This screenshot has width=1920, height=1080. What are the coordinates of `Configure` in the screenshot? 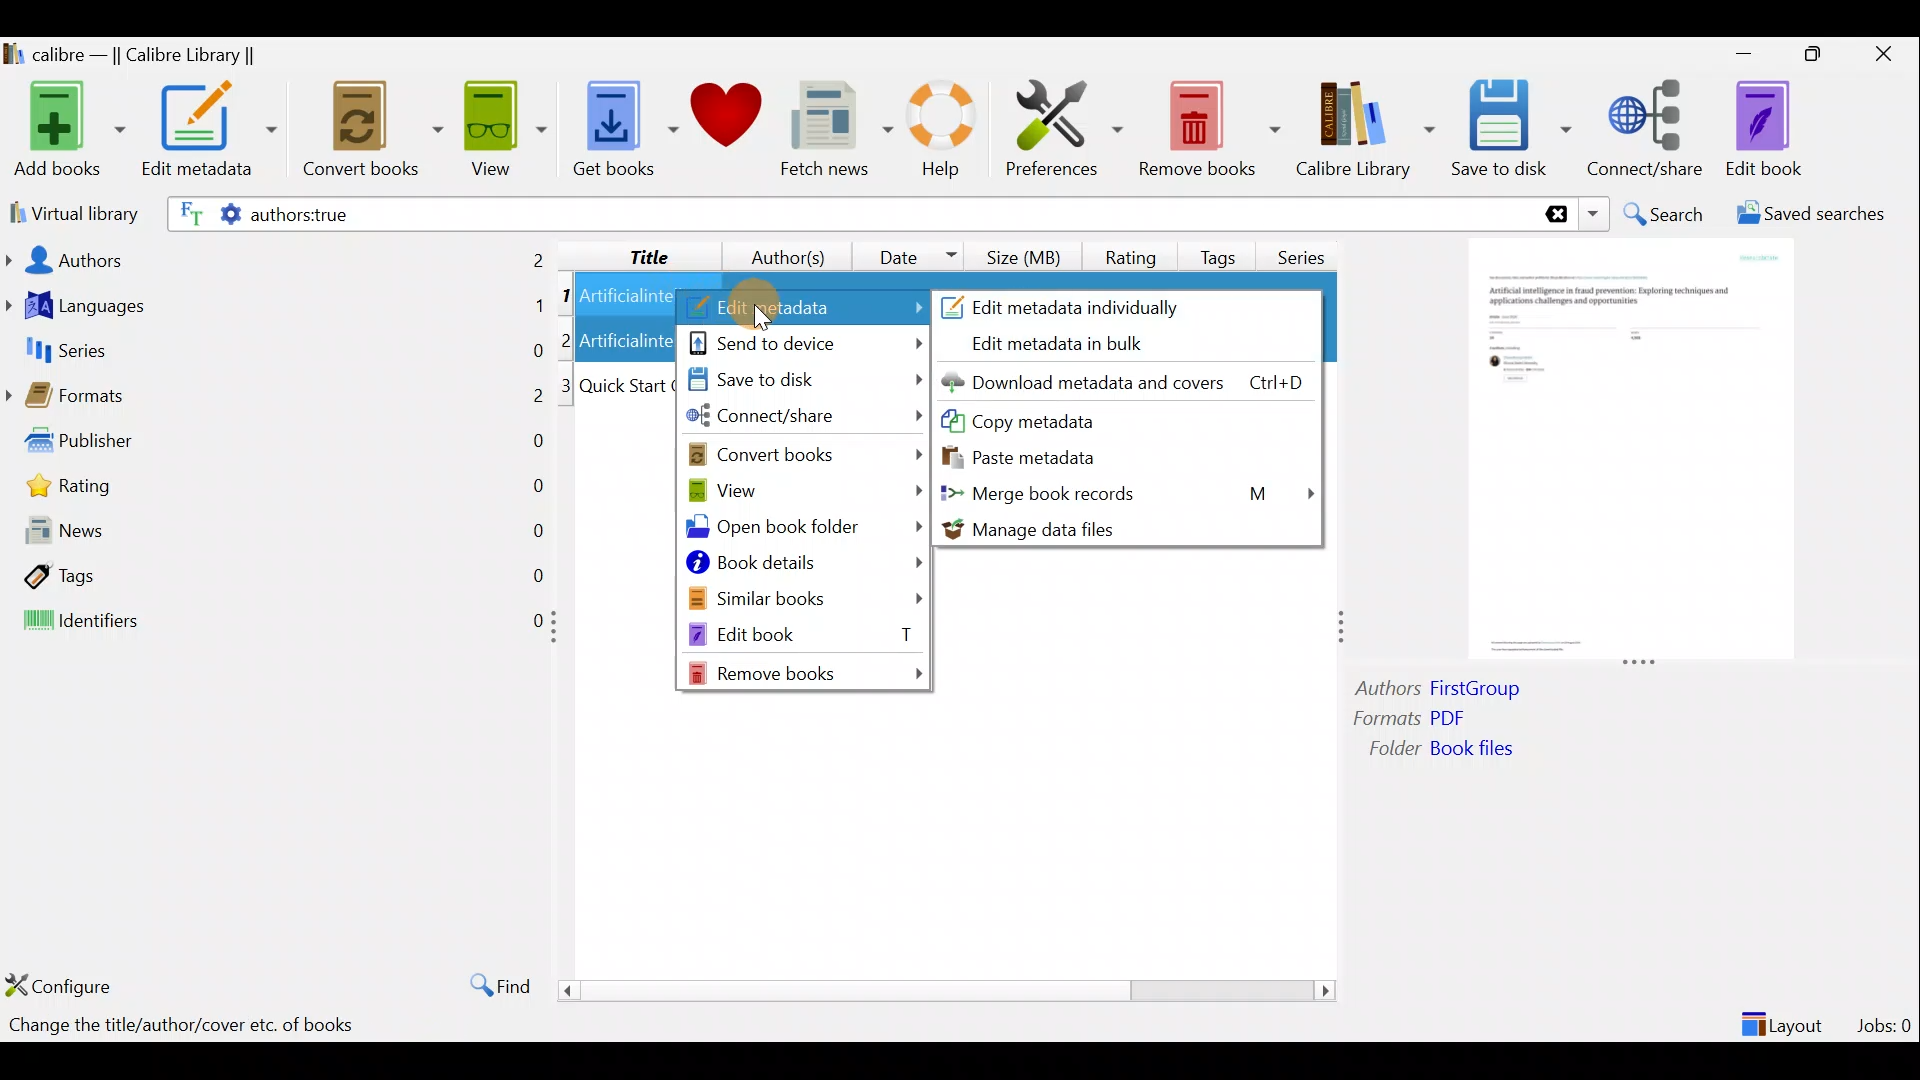 It's located at (64, 985).